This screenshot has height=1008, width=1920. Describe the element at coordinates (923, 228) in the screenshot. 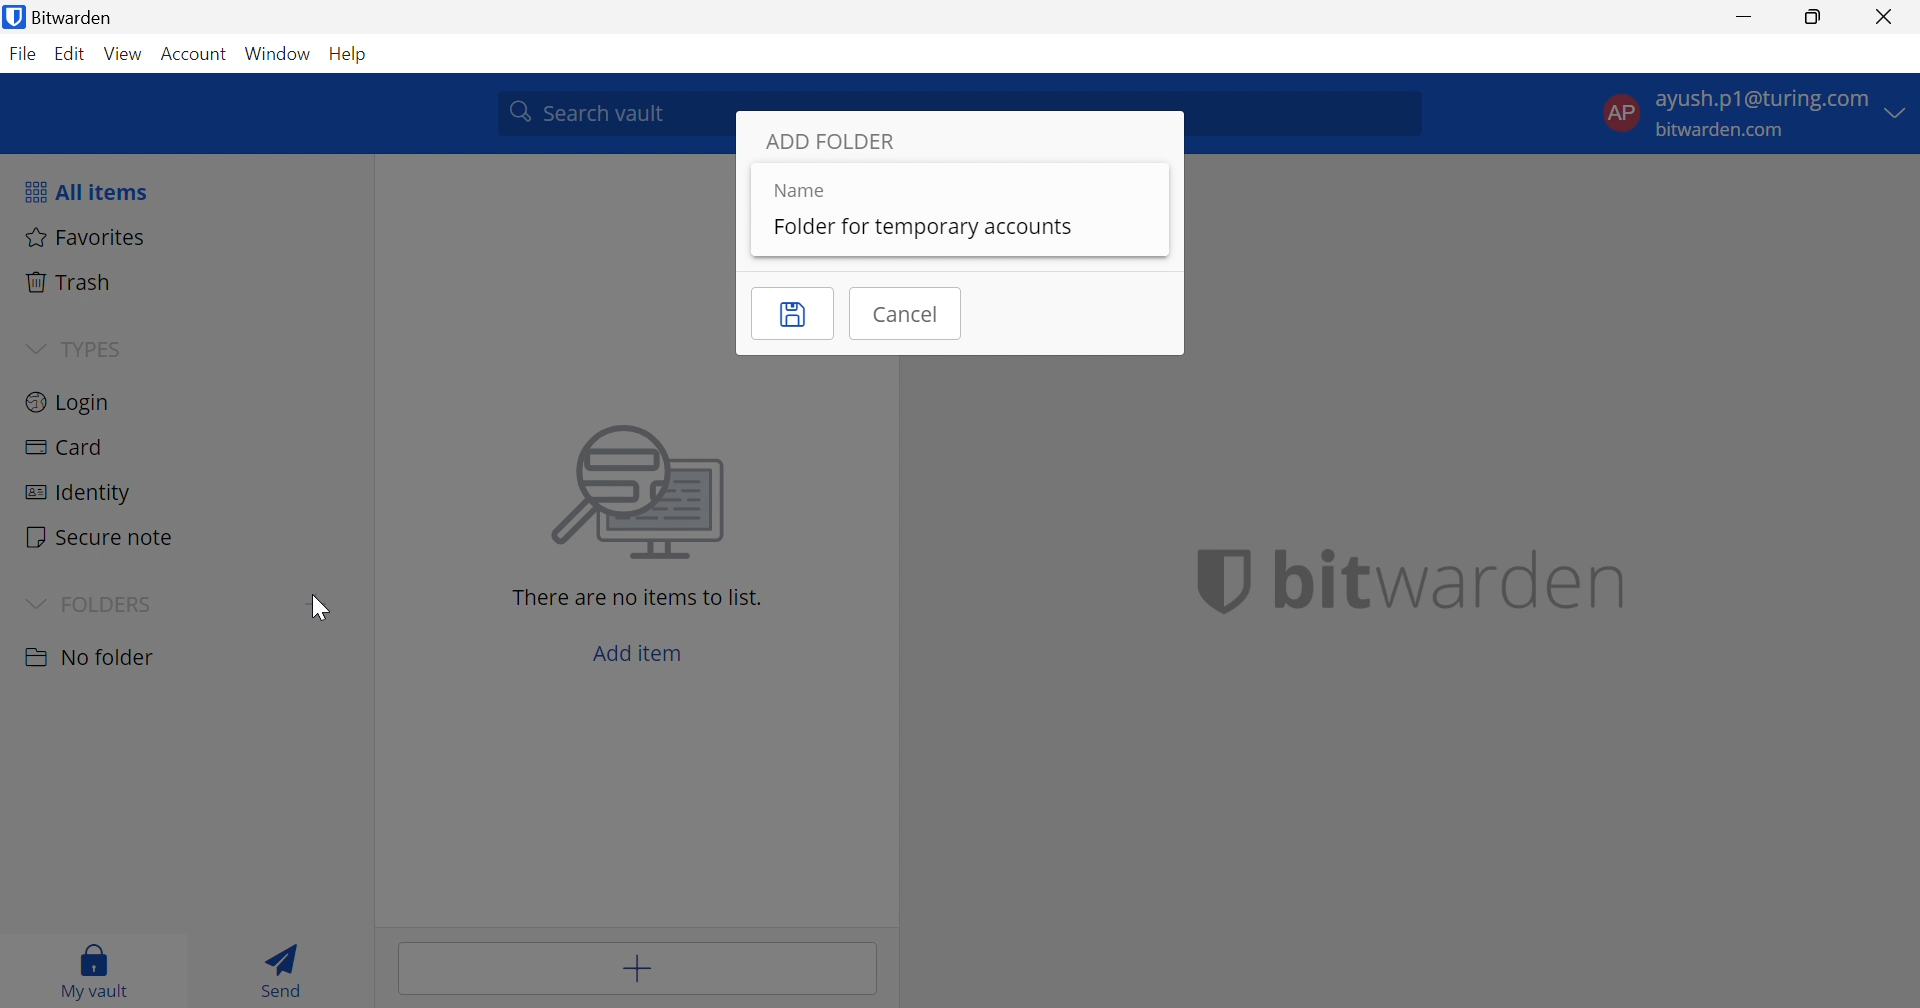

I see `Folder for temporary accounts` at that location.